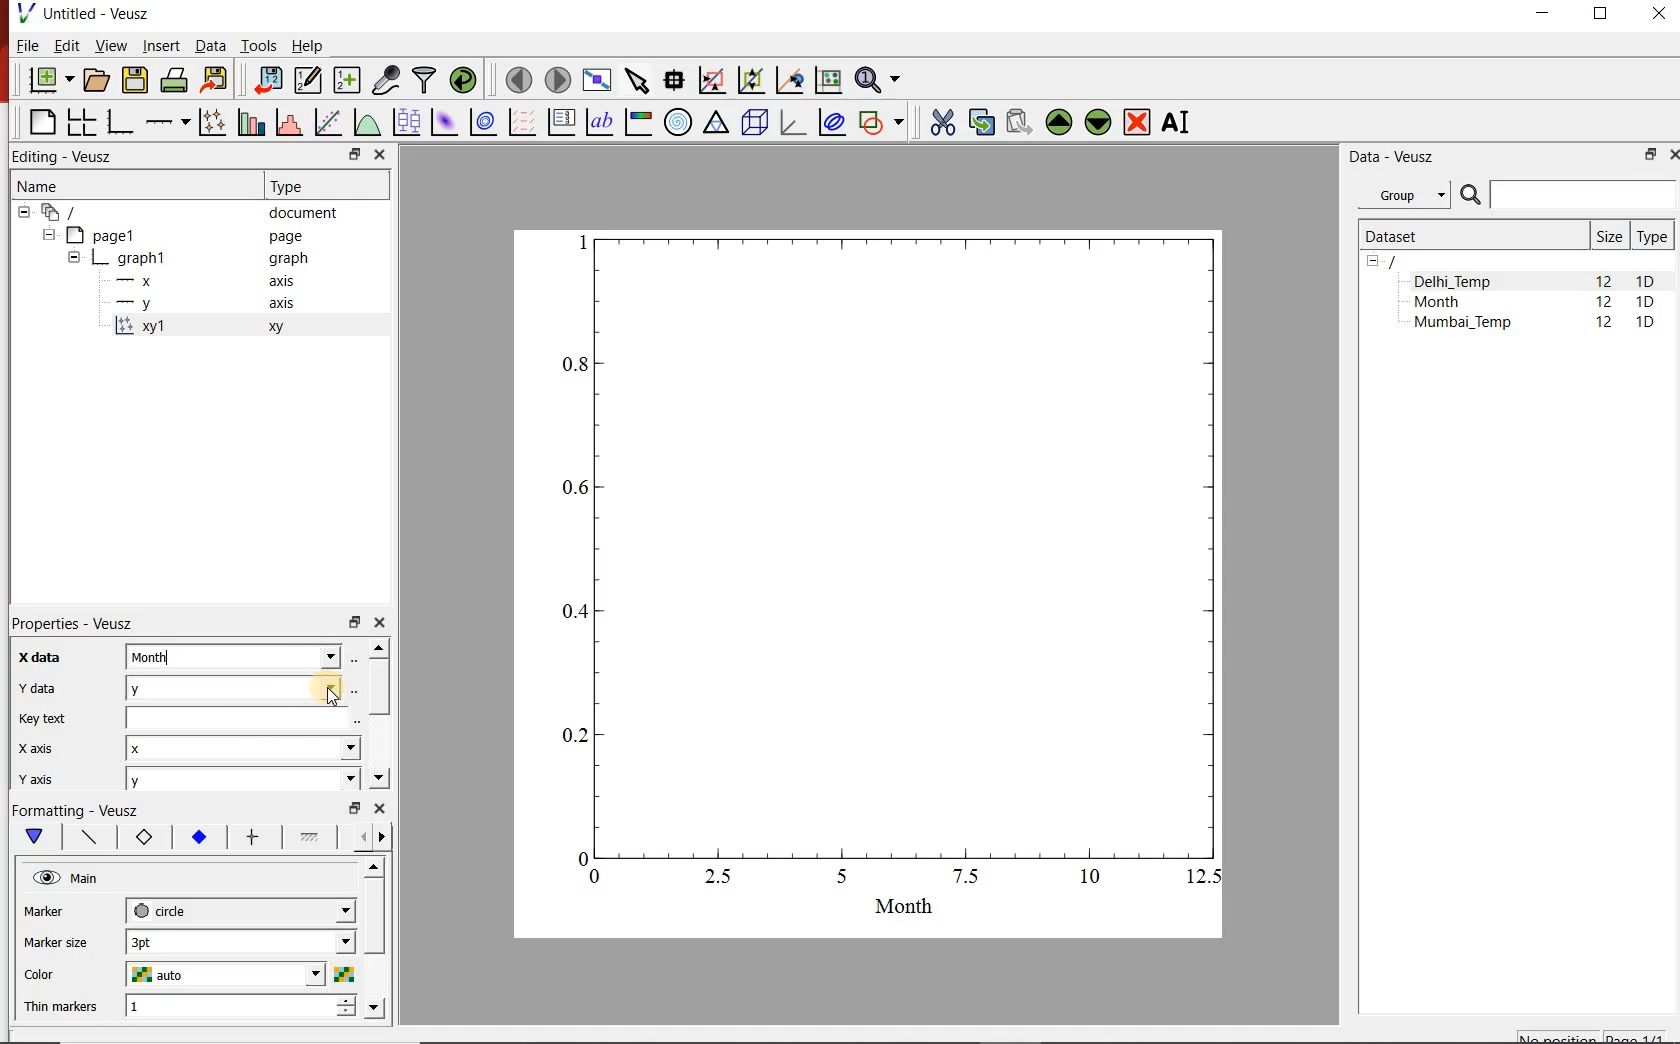 This screenshot has width=1680, height=1044. What do you see at coordinates (1567, 196) in the screenshot?
I see `SEARCH DATASETS` at bounding box center [1567, 196].